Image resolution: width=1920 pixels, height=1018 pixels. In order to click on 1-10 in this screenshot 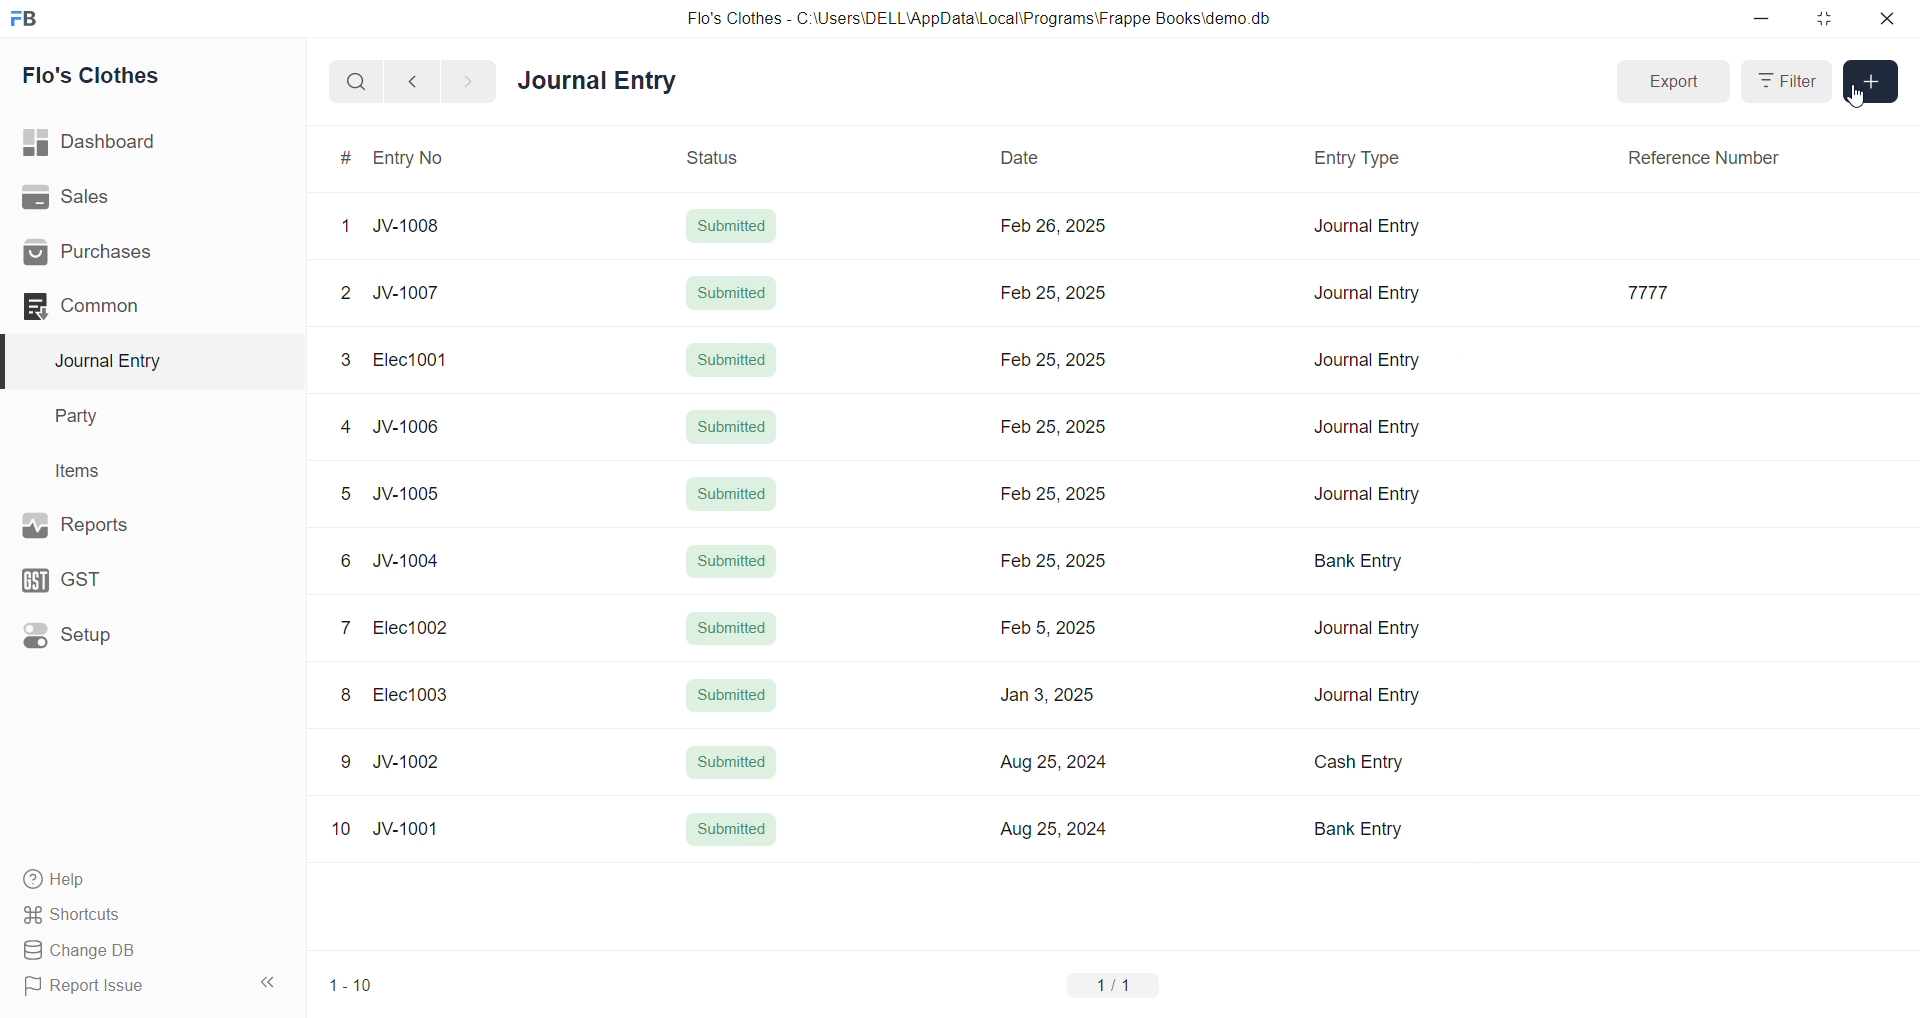, I will do `click(353, 985)`.